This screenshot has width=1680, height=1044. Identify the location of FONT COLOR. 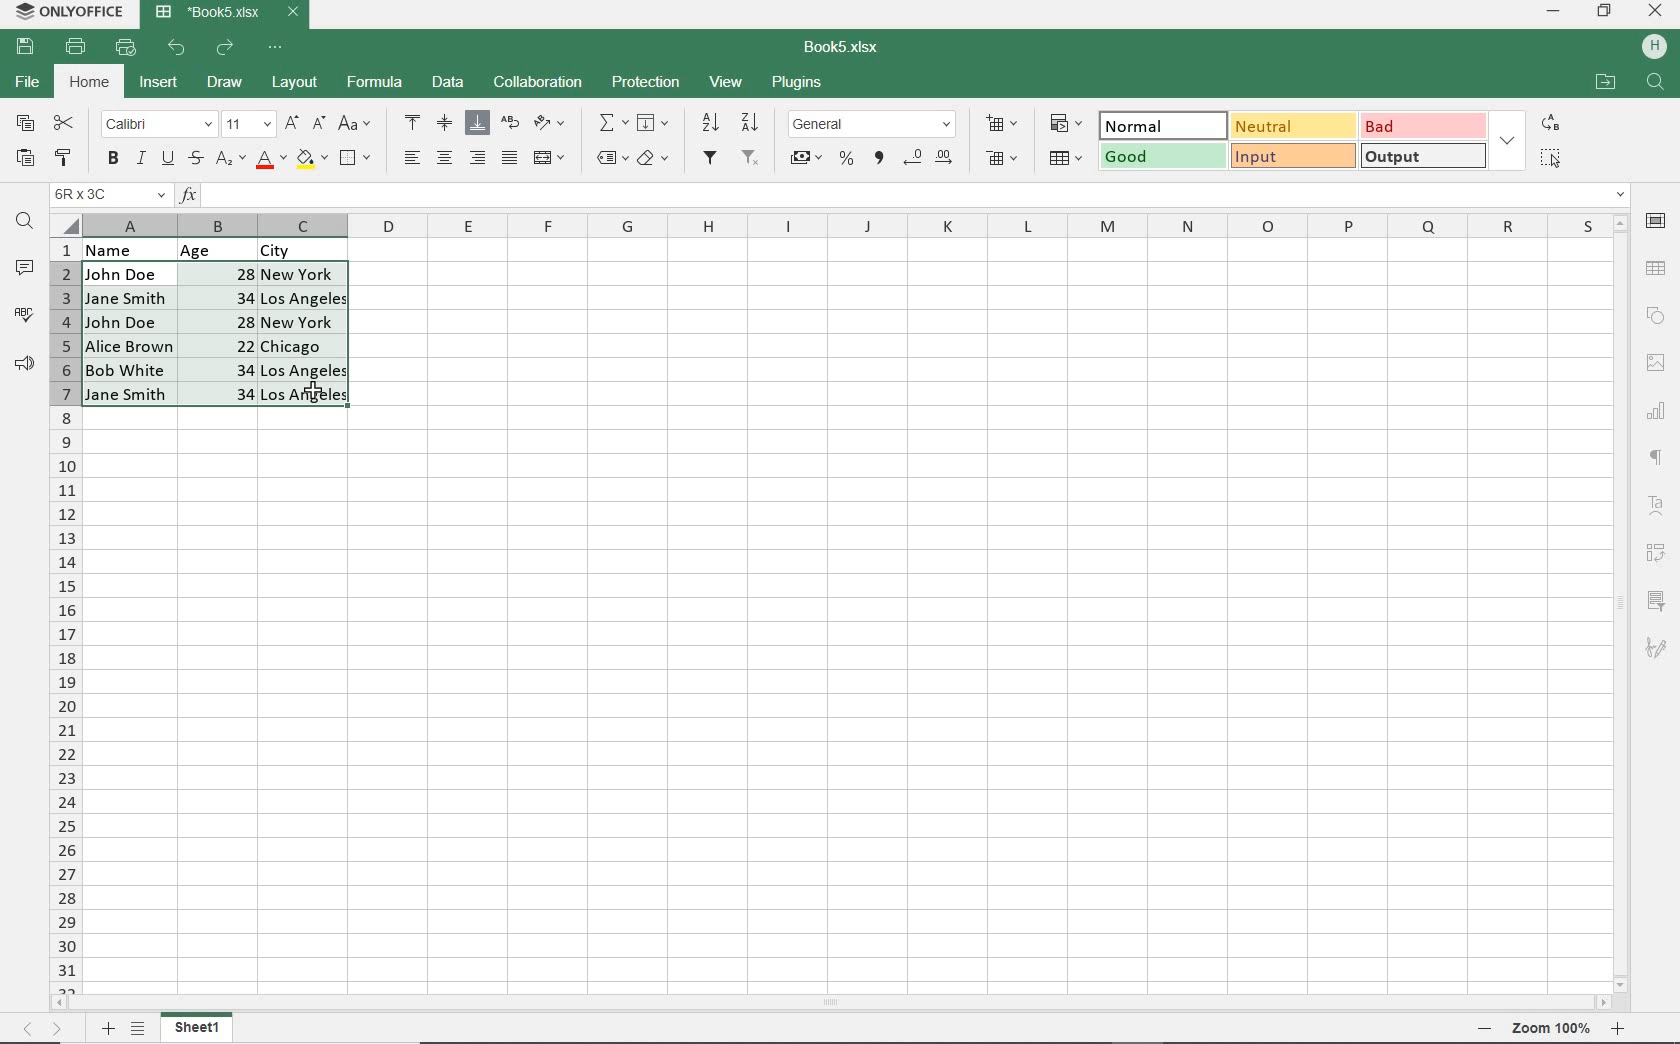
(271, 160).